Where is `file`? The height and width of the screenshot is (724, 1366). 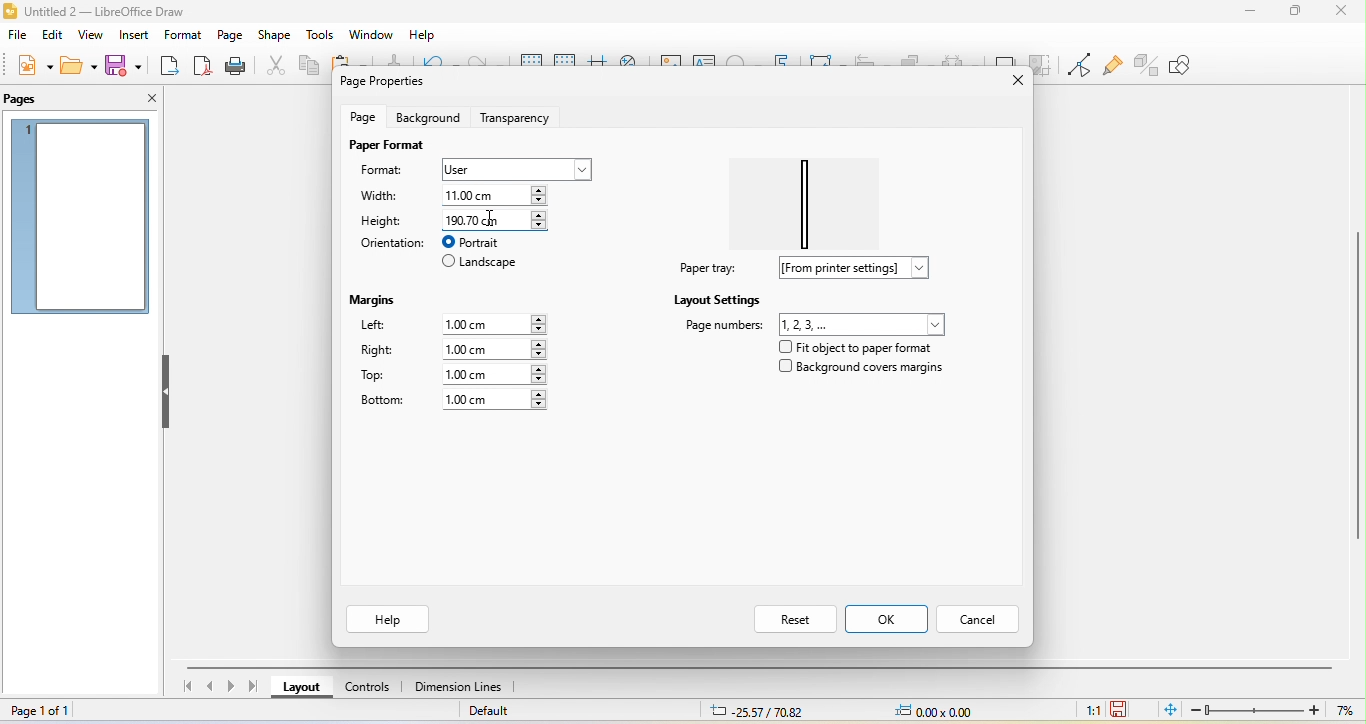
file is located at coordinates (17, 37).